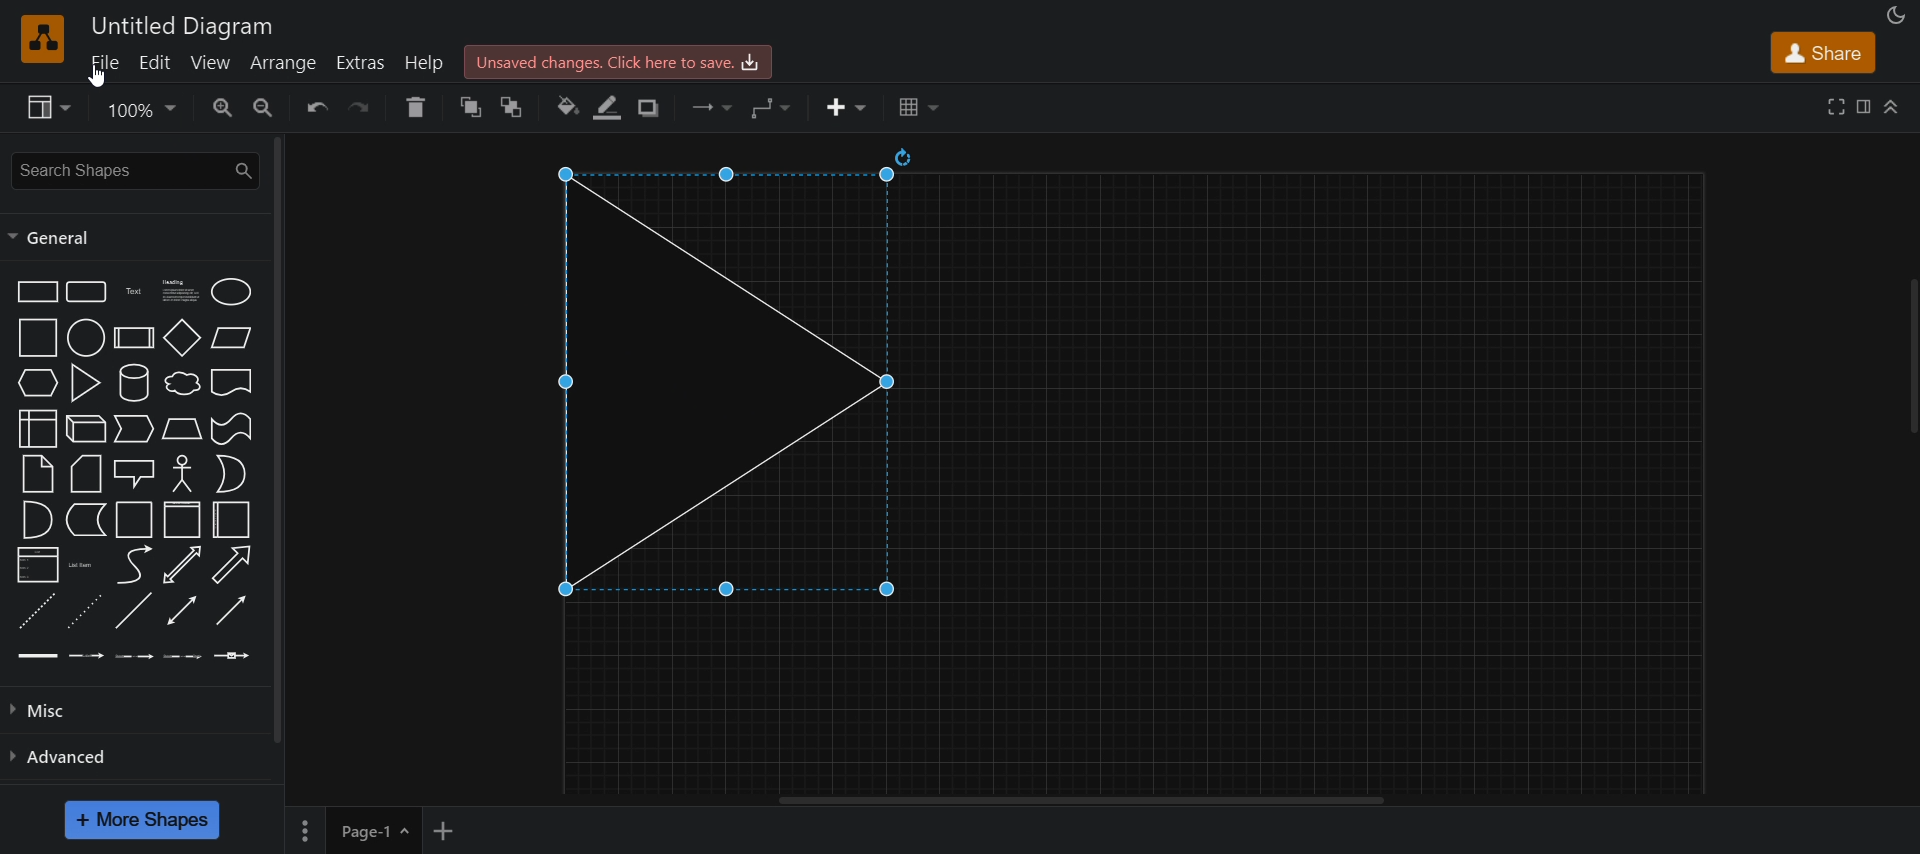 Image resolution: width=1920 pixels, height=854 pixels. I want to click on process, so click(135, 338).